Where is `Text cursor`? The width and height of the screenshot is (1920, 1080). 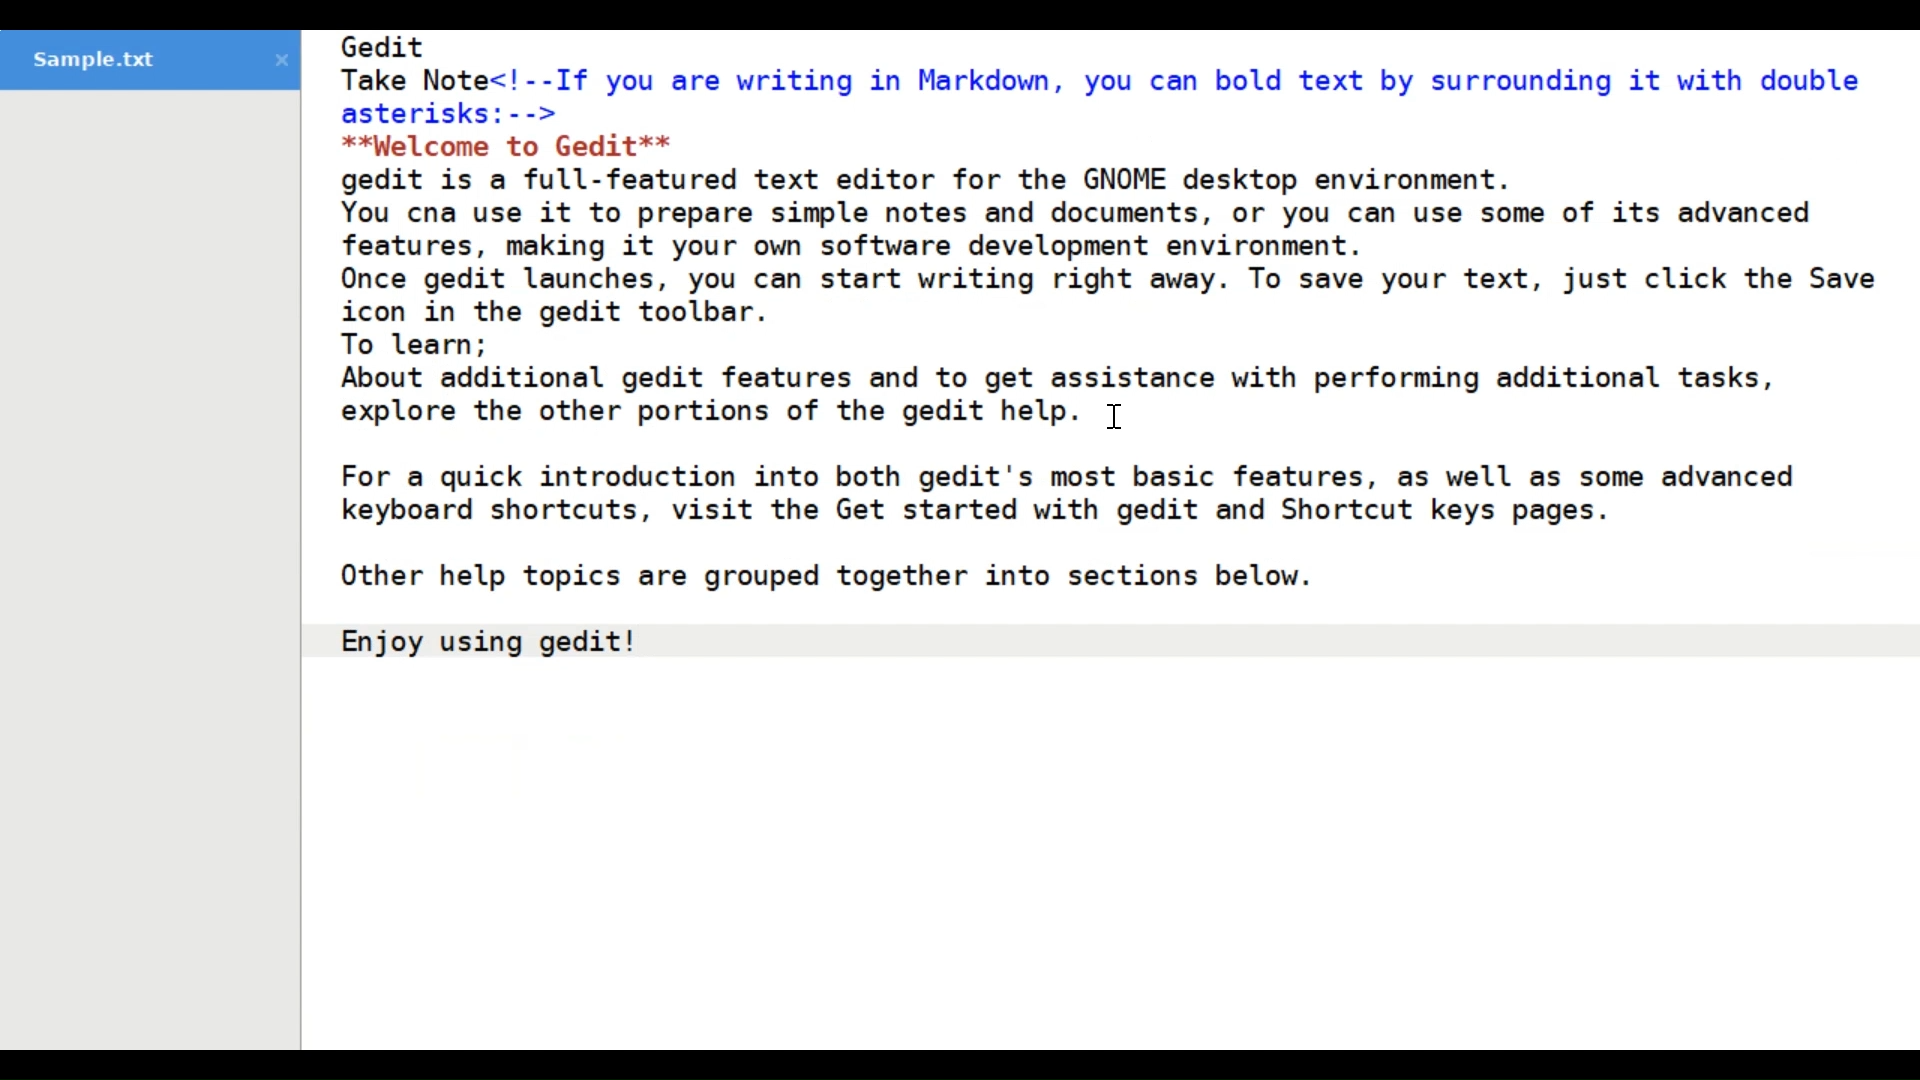
Text cursor is located at coordinates (1114, 419).